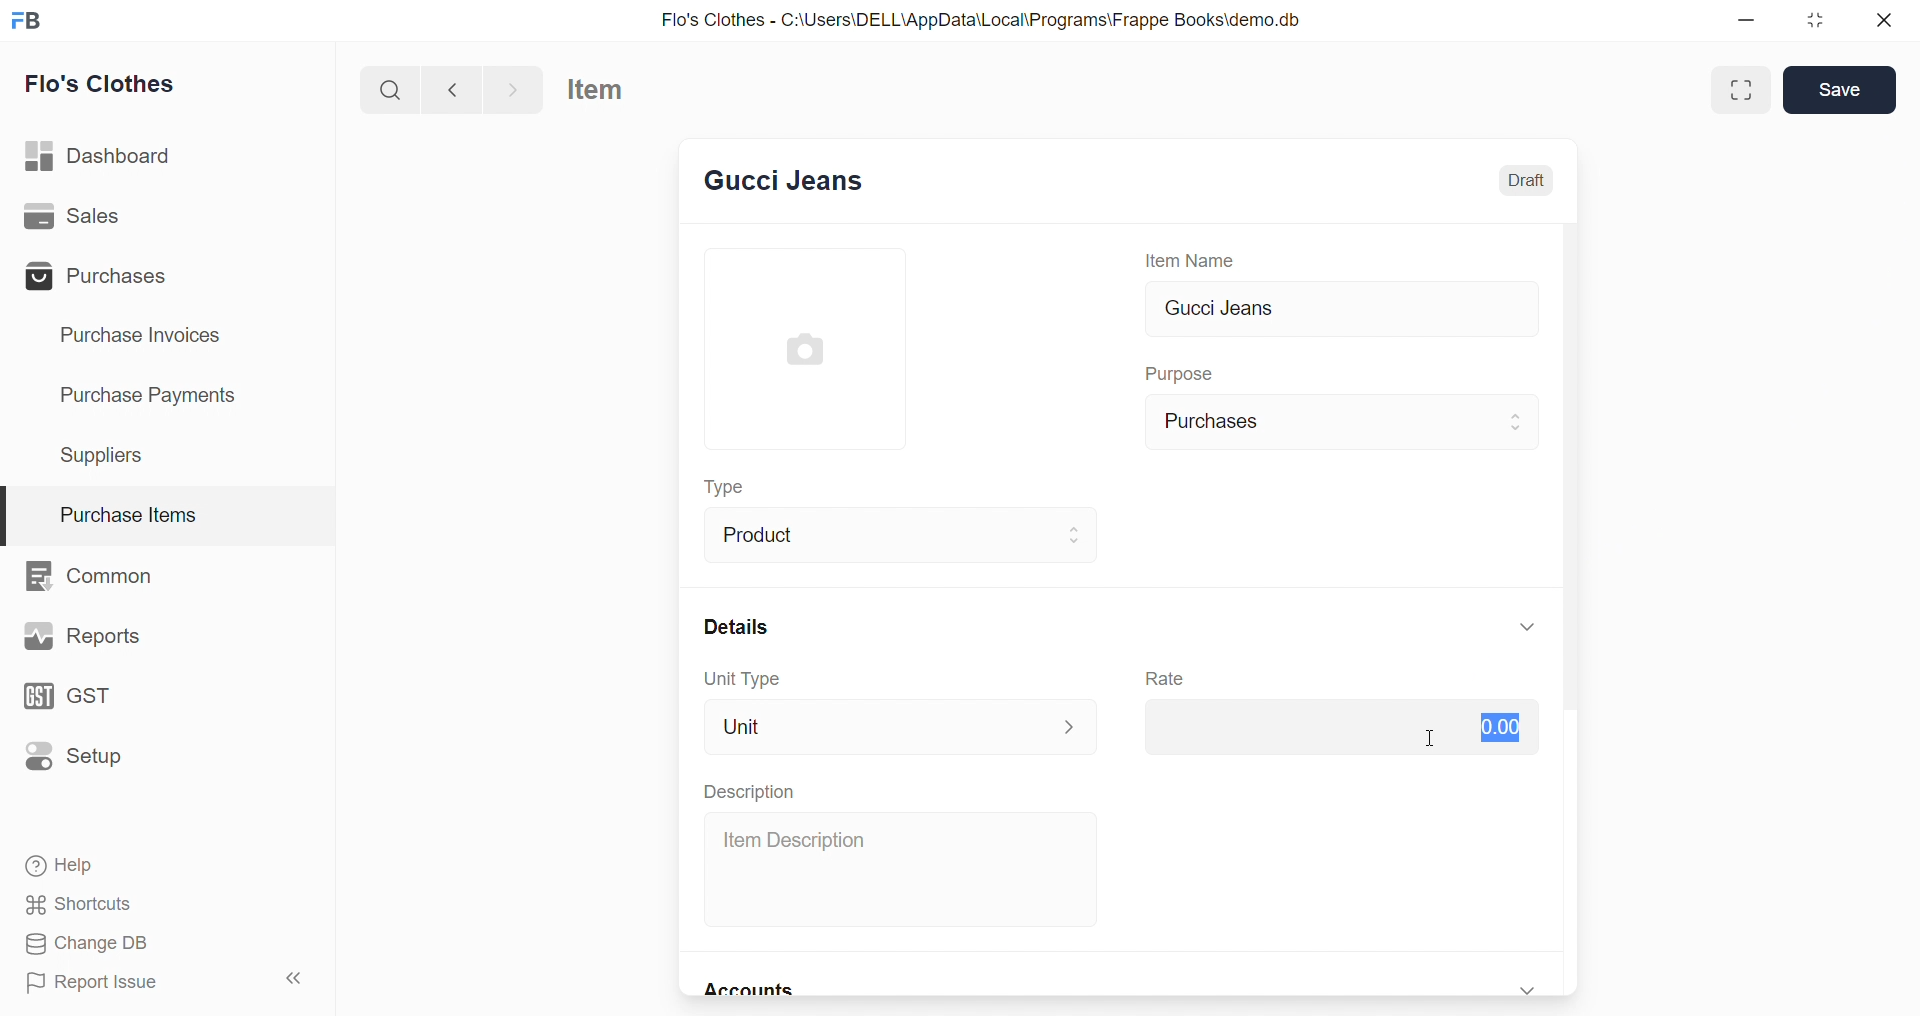 This screenshot has height=1016, width=1920. What do you see at coordinates (26, 21) in the screenshot?
I see `logo` at bounding box center [26, 21].